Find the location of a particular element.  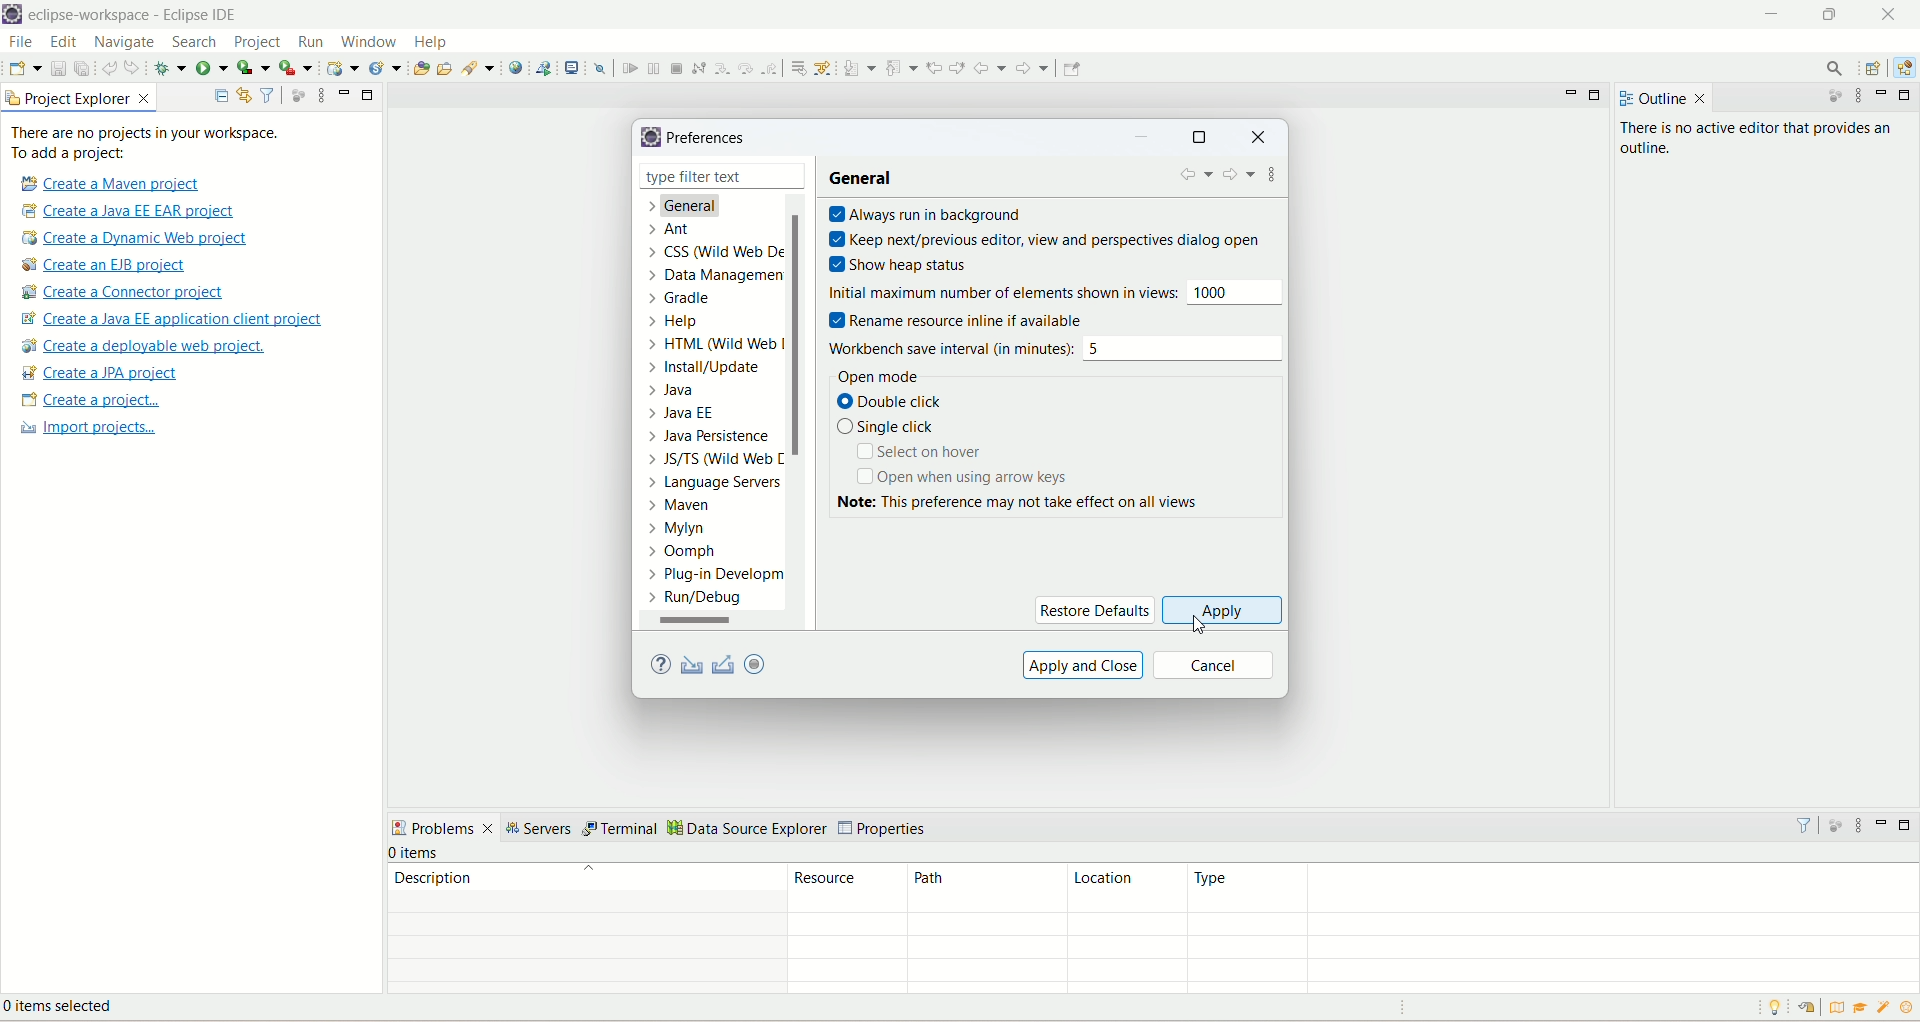

back is located at coordinates (1195, 178).